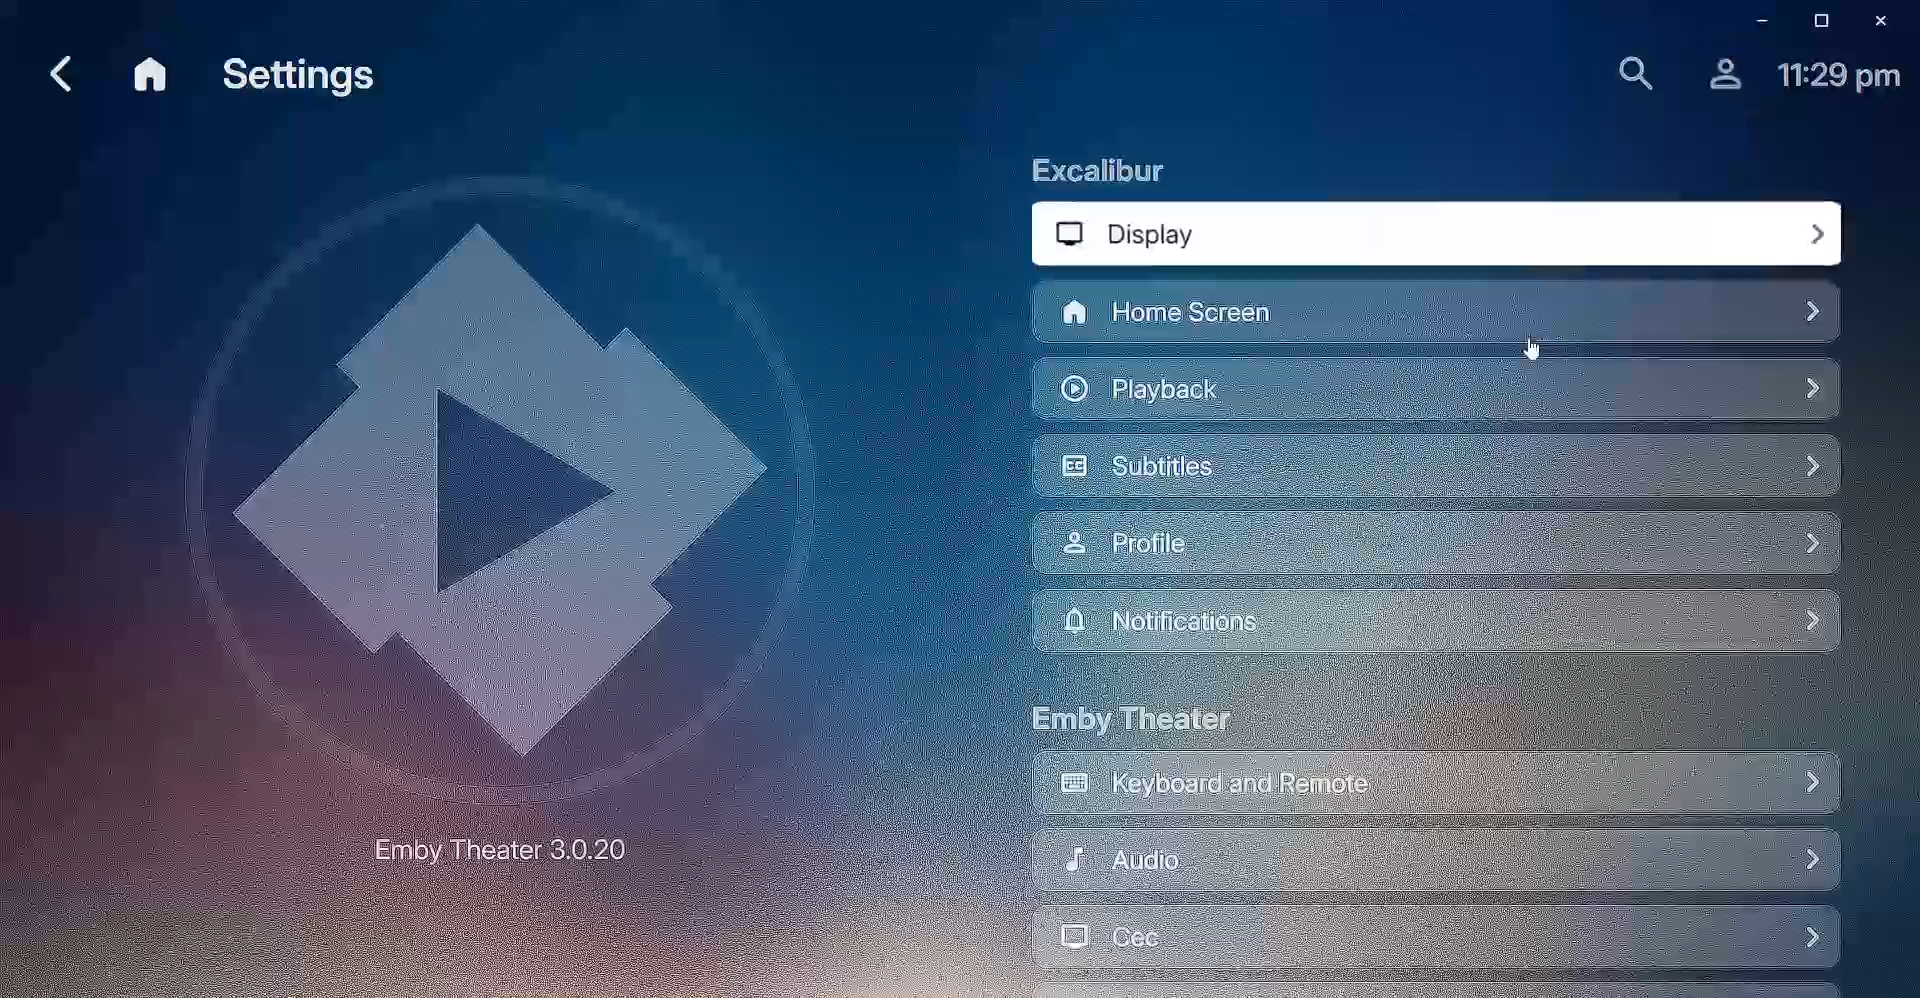  I want to click on Home, so click(147, 76).